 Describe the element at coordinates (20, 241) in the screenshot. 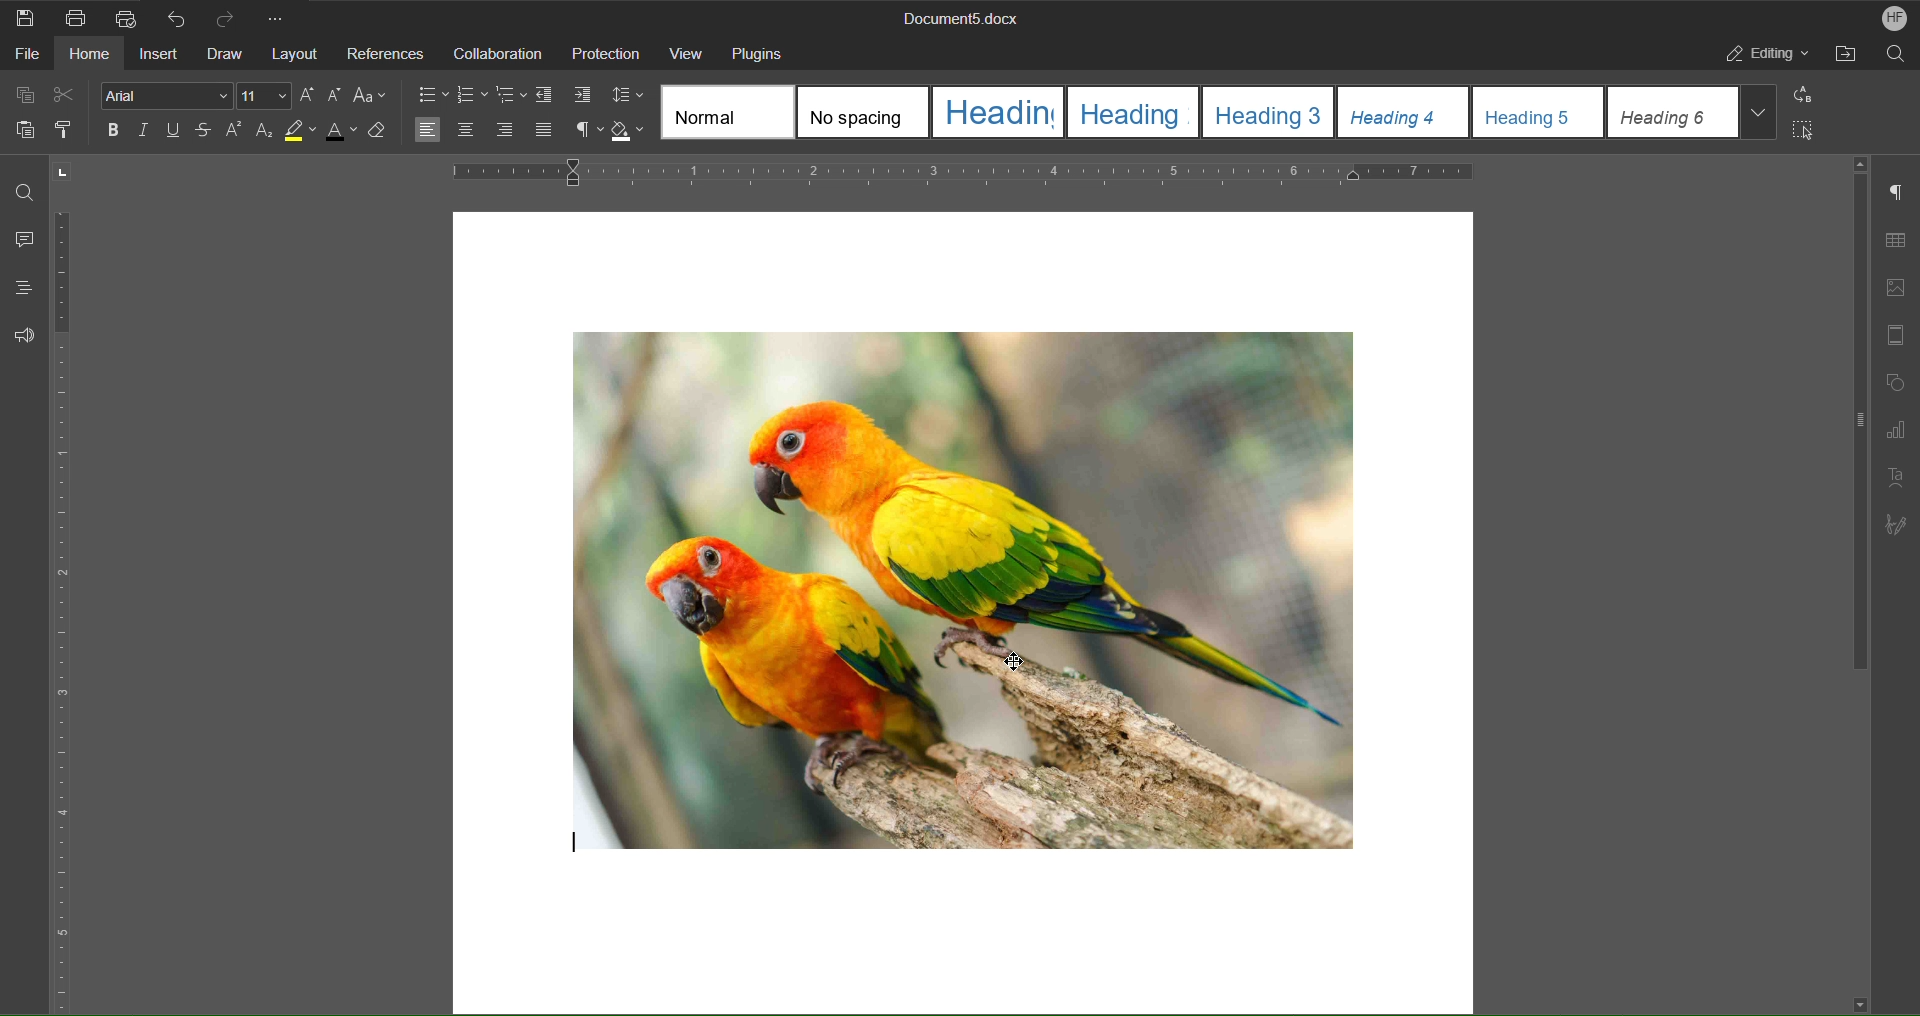

I see `Comment` at that location.